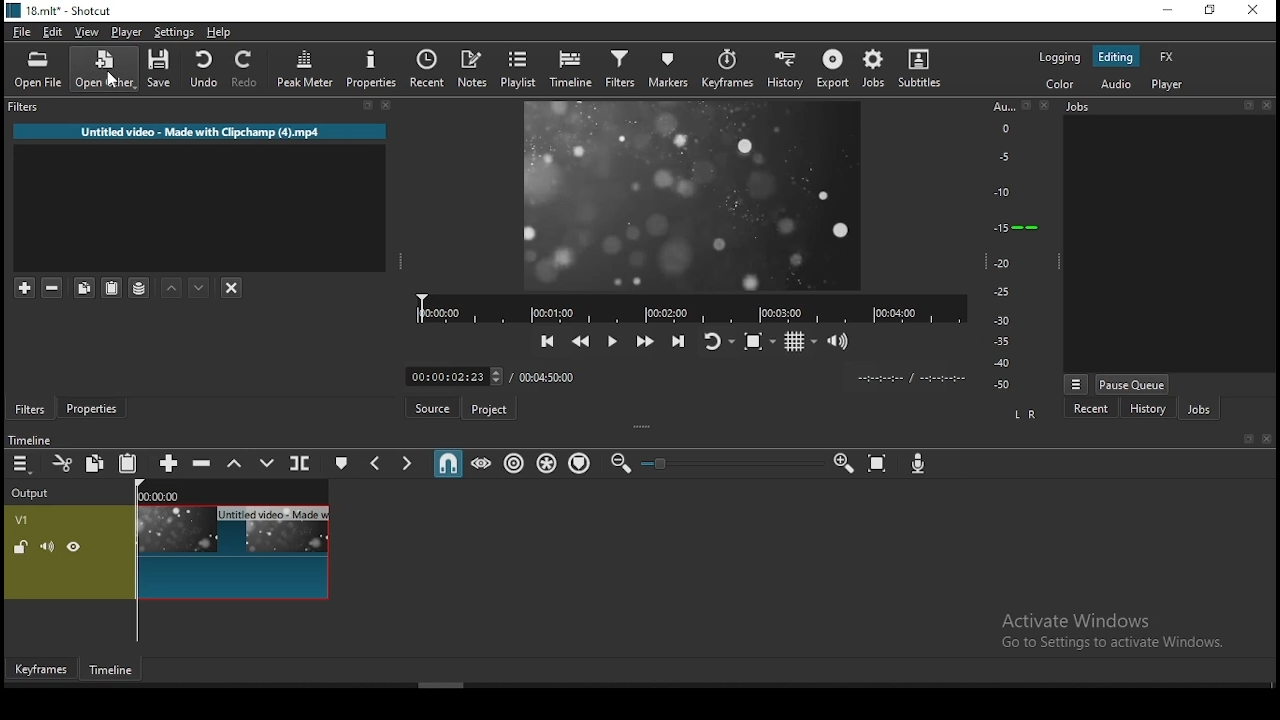  What do you see at coordinates (787, 68) in the screenshot?
I see `history` at bounding box center [787, 68].